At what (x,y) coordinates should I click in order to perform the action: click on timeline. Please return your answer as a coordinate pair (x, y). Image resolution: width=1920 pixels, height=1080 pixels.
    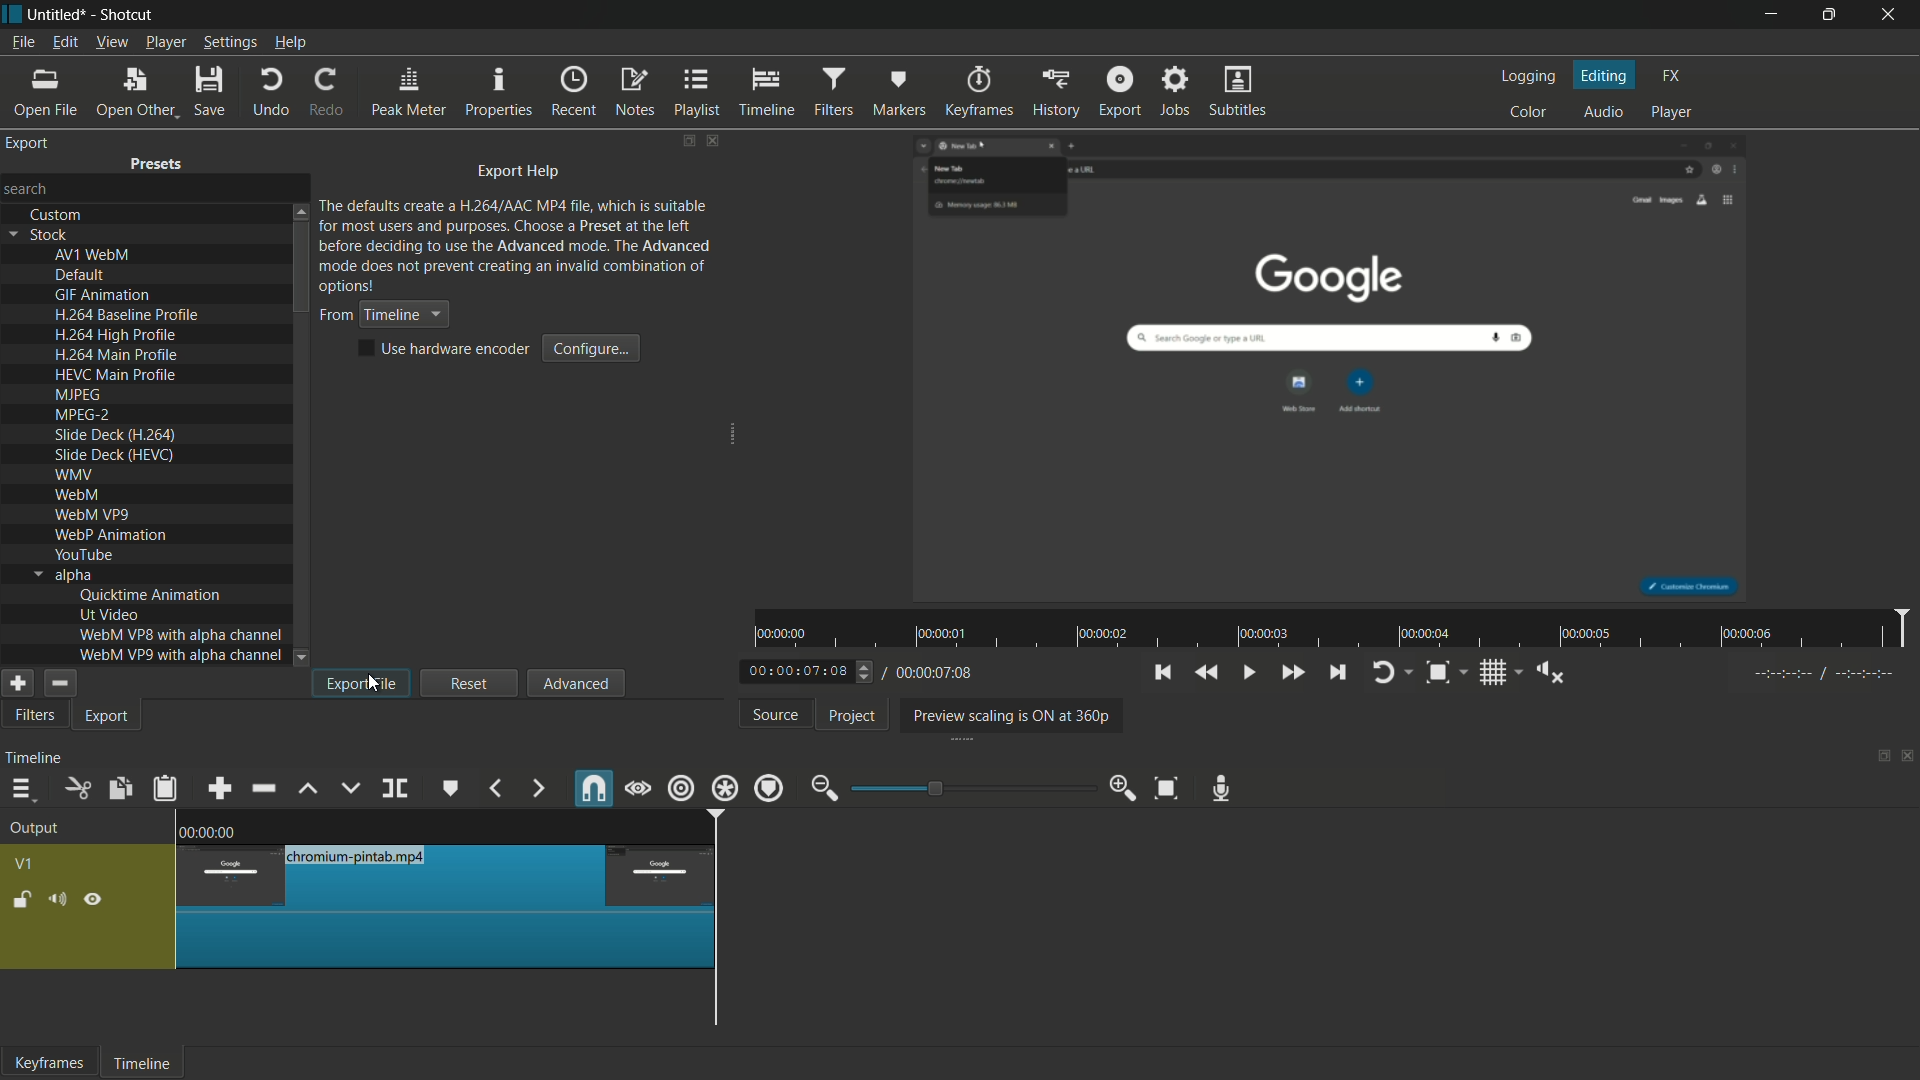
    Looking at the image, I should click on (767, 92).